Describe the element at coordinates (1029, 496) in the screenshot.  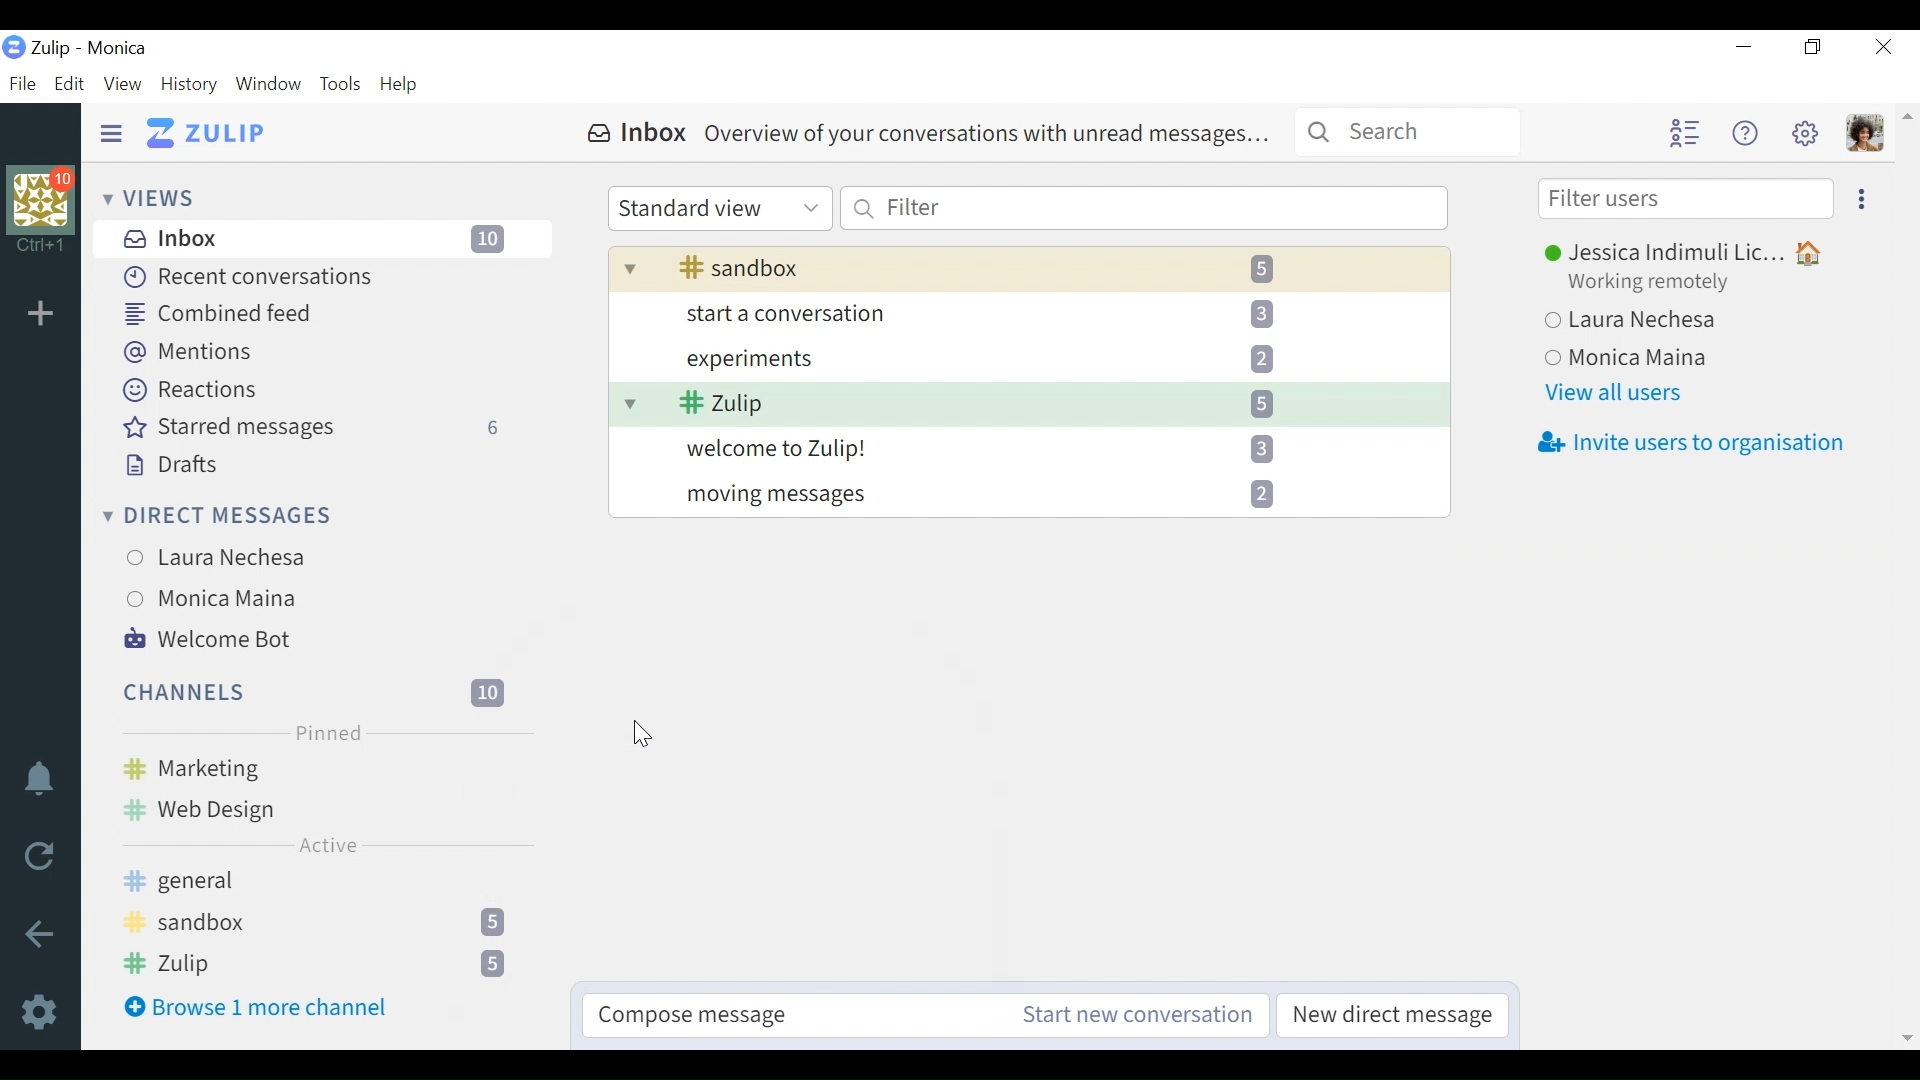
I see `Moving messages 2` at that location.